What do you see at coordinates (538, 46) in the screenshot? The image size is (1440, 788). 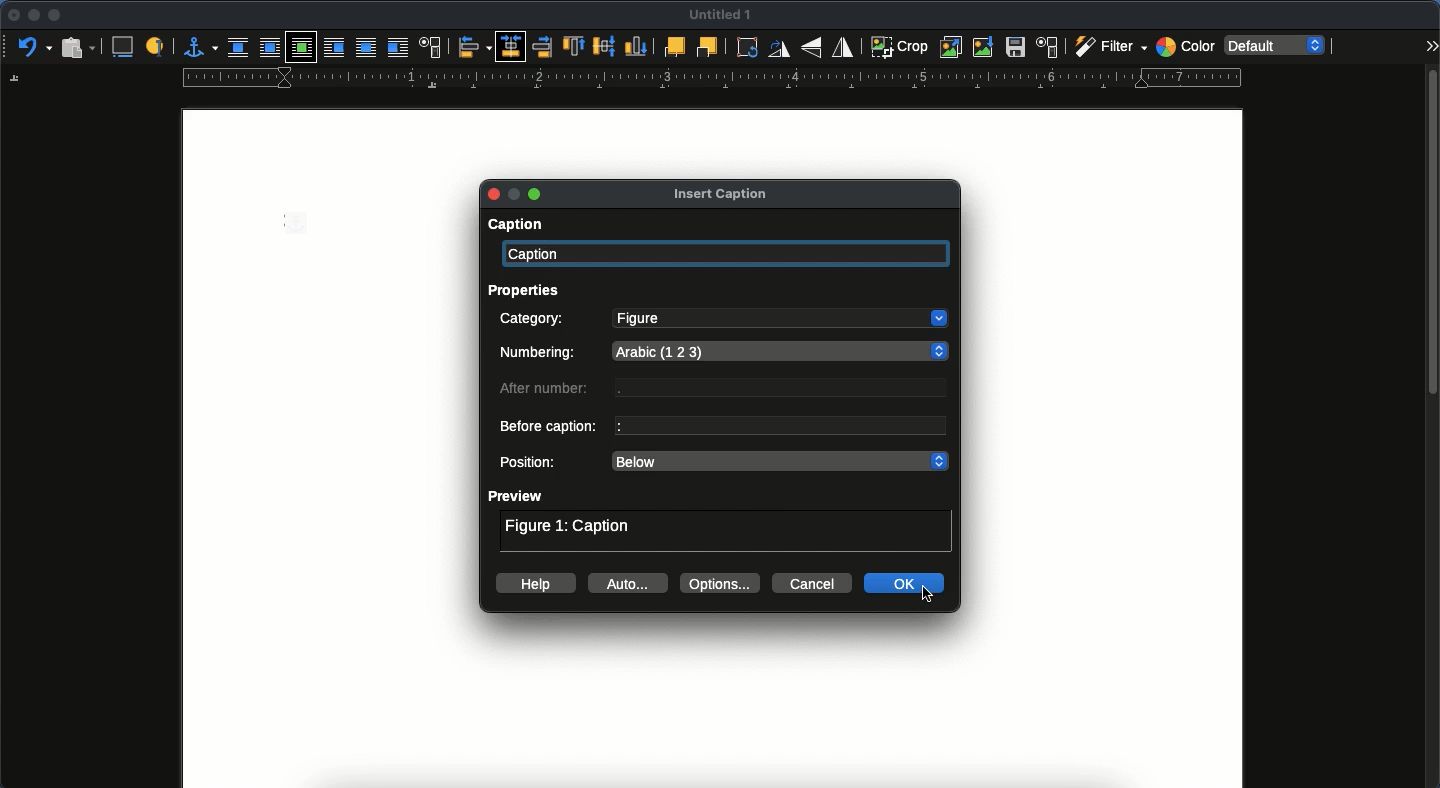 I see `right` at bounding box center [538, 46].